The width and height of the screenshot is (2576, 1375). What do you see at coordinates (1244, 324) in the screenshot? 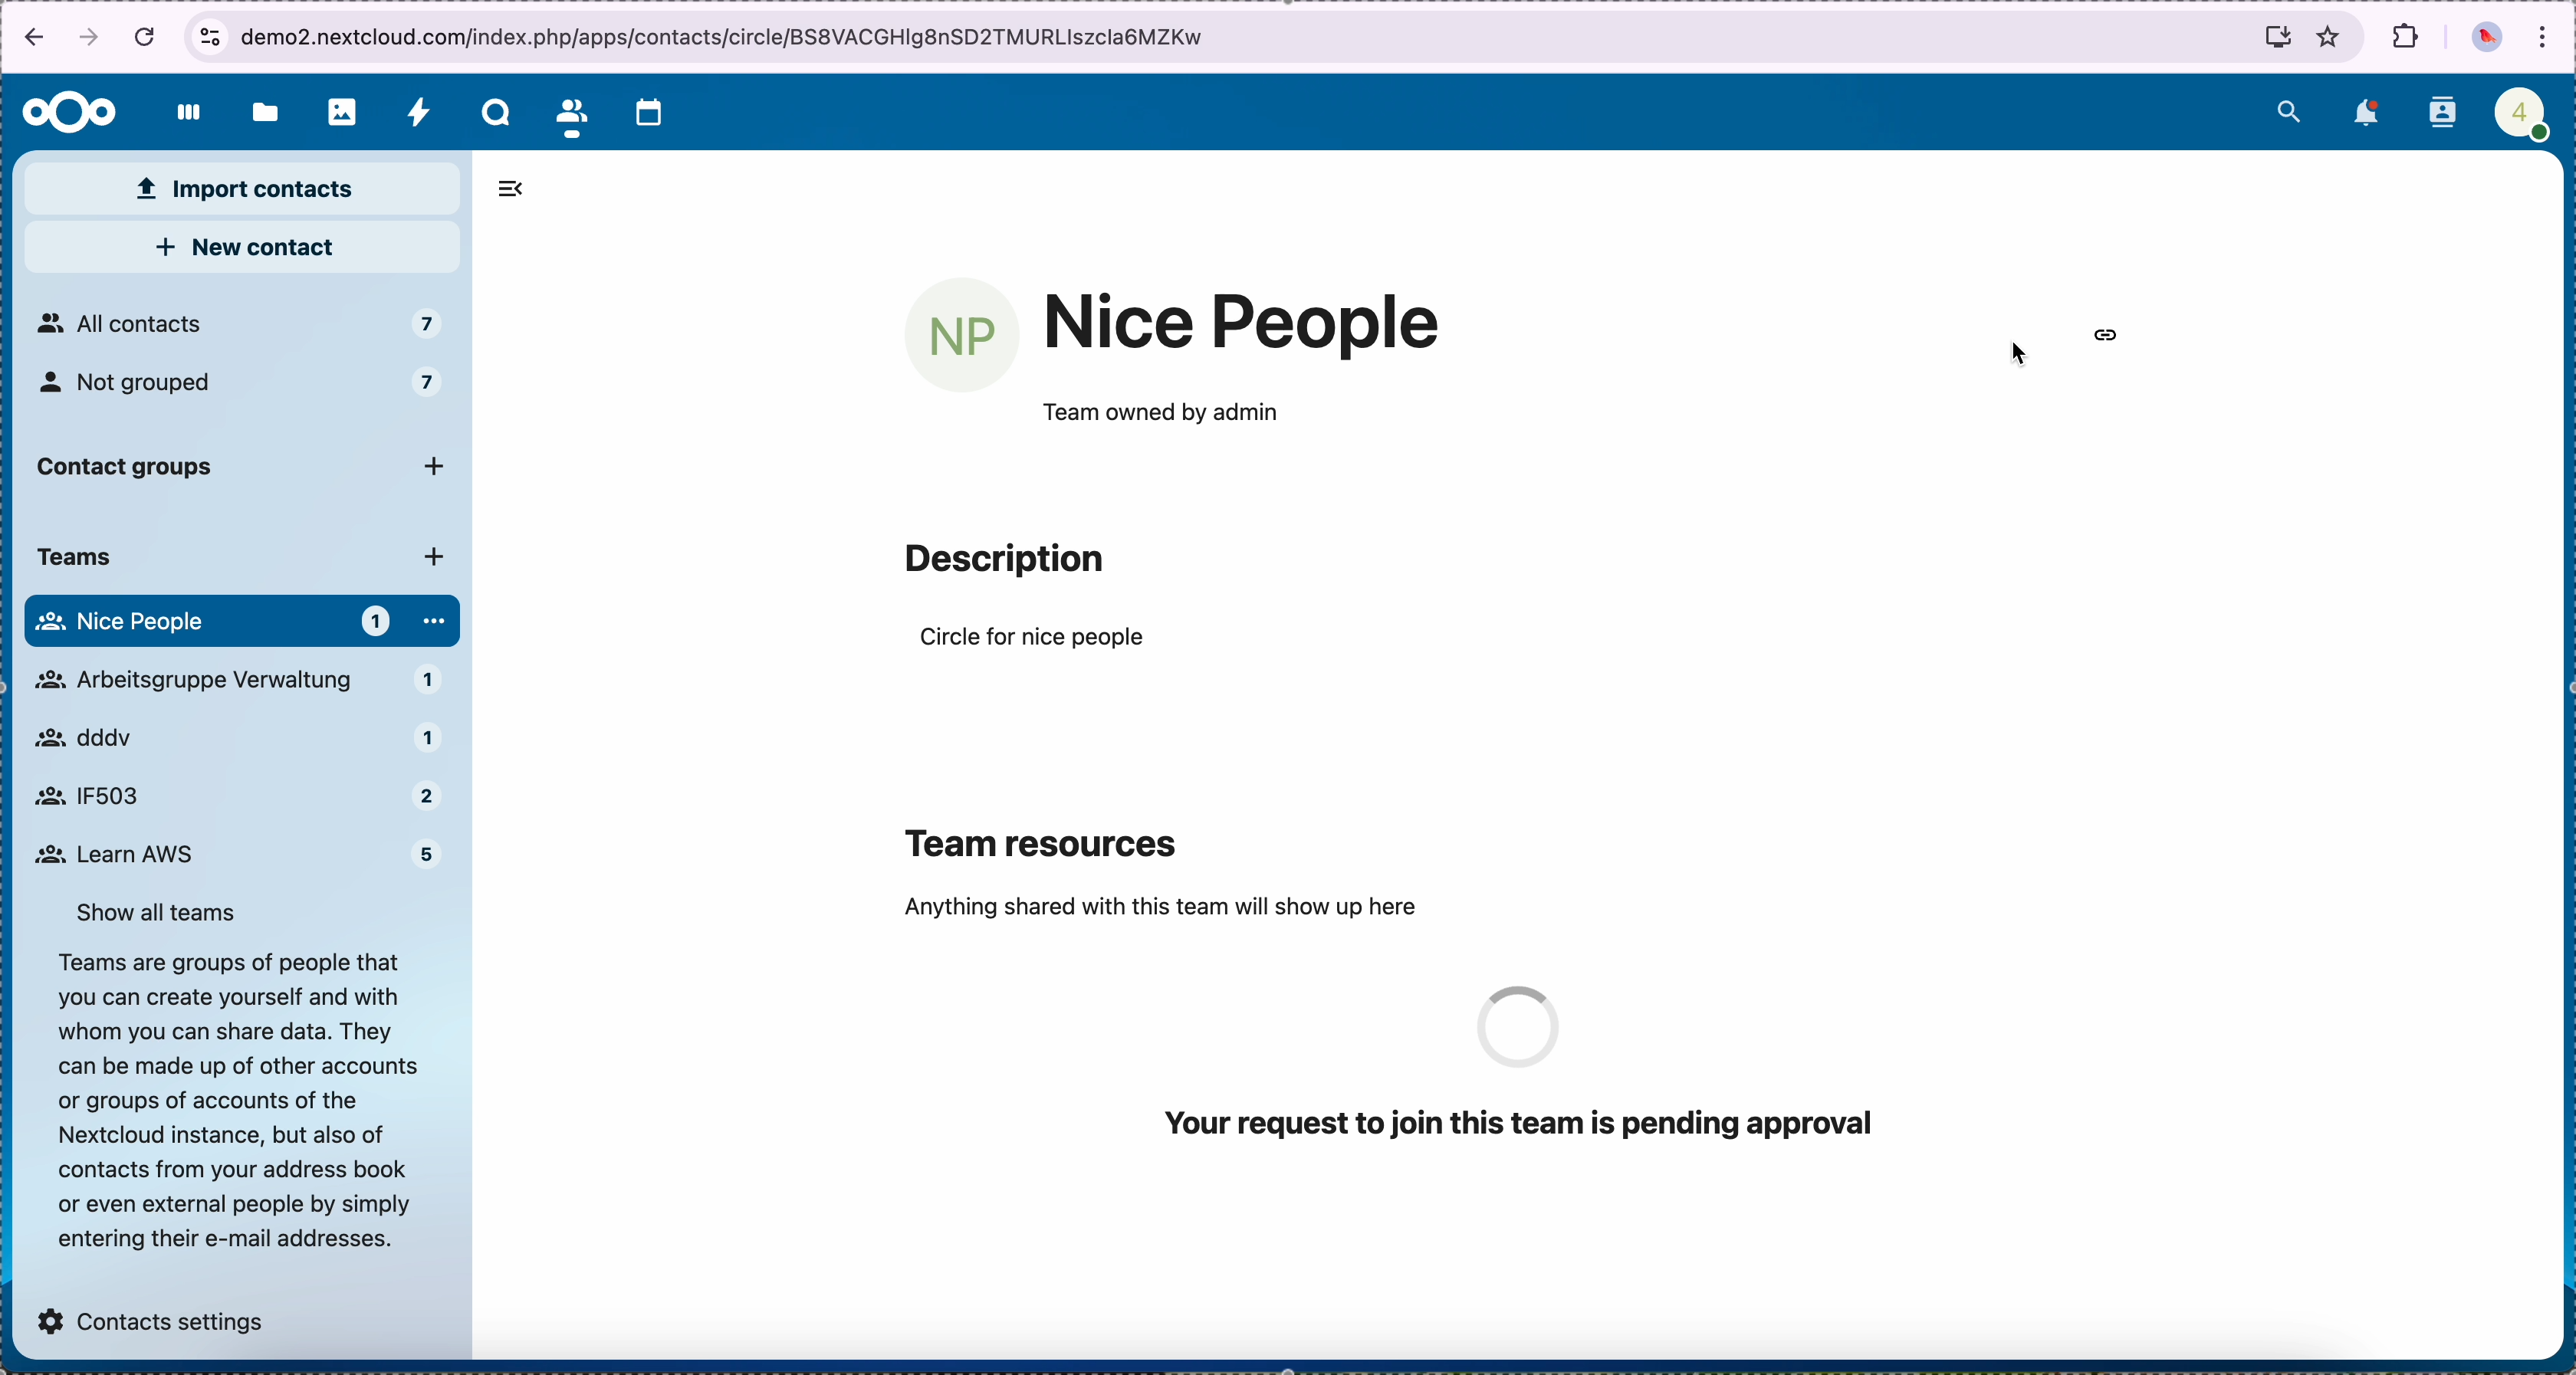
I see `nice people team` at bounding box center [1244, 324].